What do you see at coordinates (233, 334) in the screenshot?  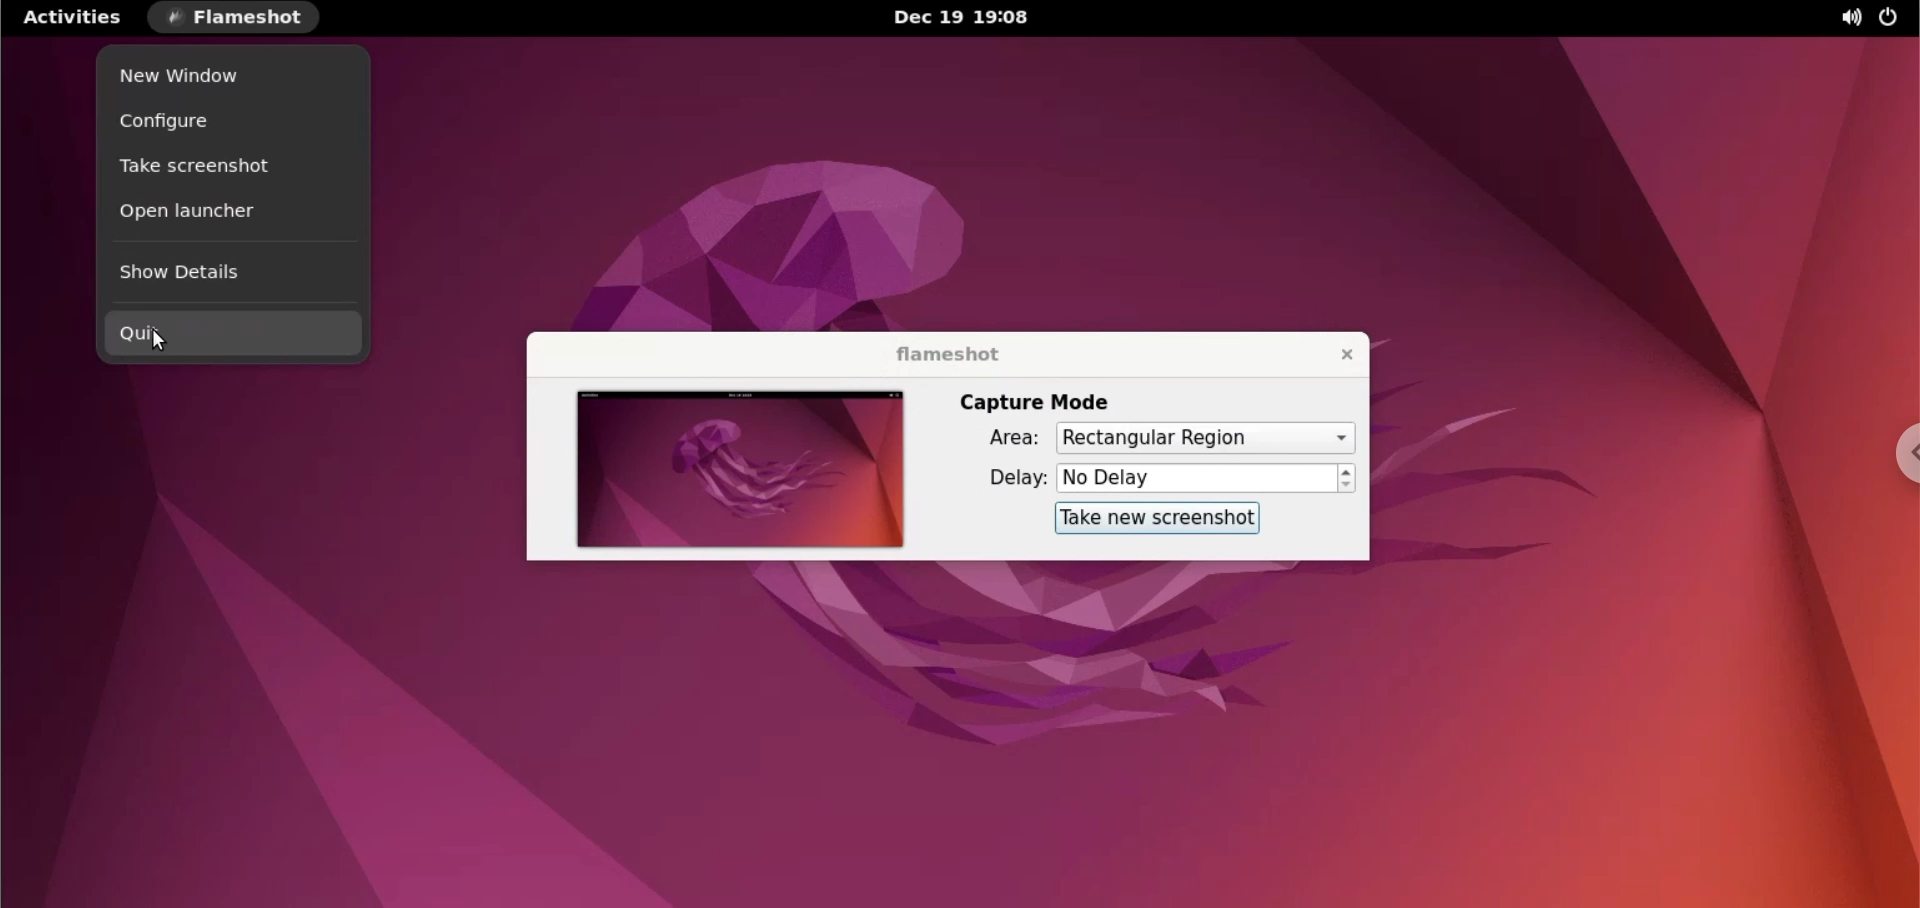 I see `quit` at bounding box center [233, 334].